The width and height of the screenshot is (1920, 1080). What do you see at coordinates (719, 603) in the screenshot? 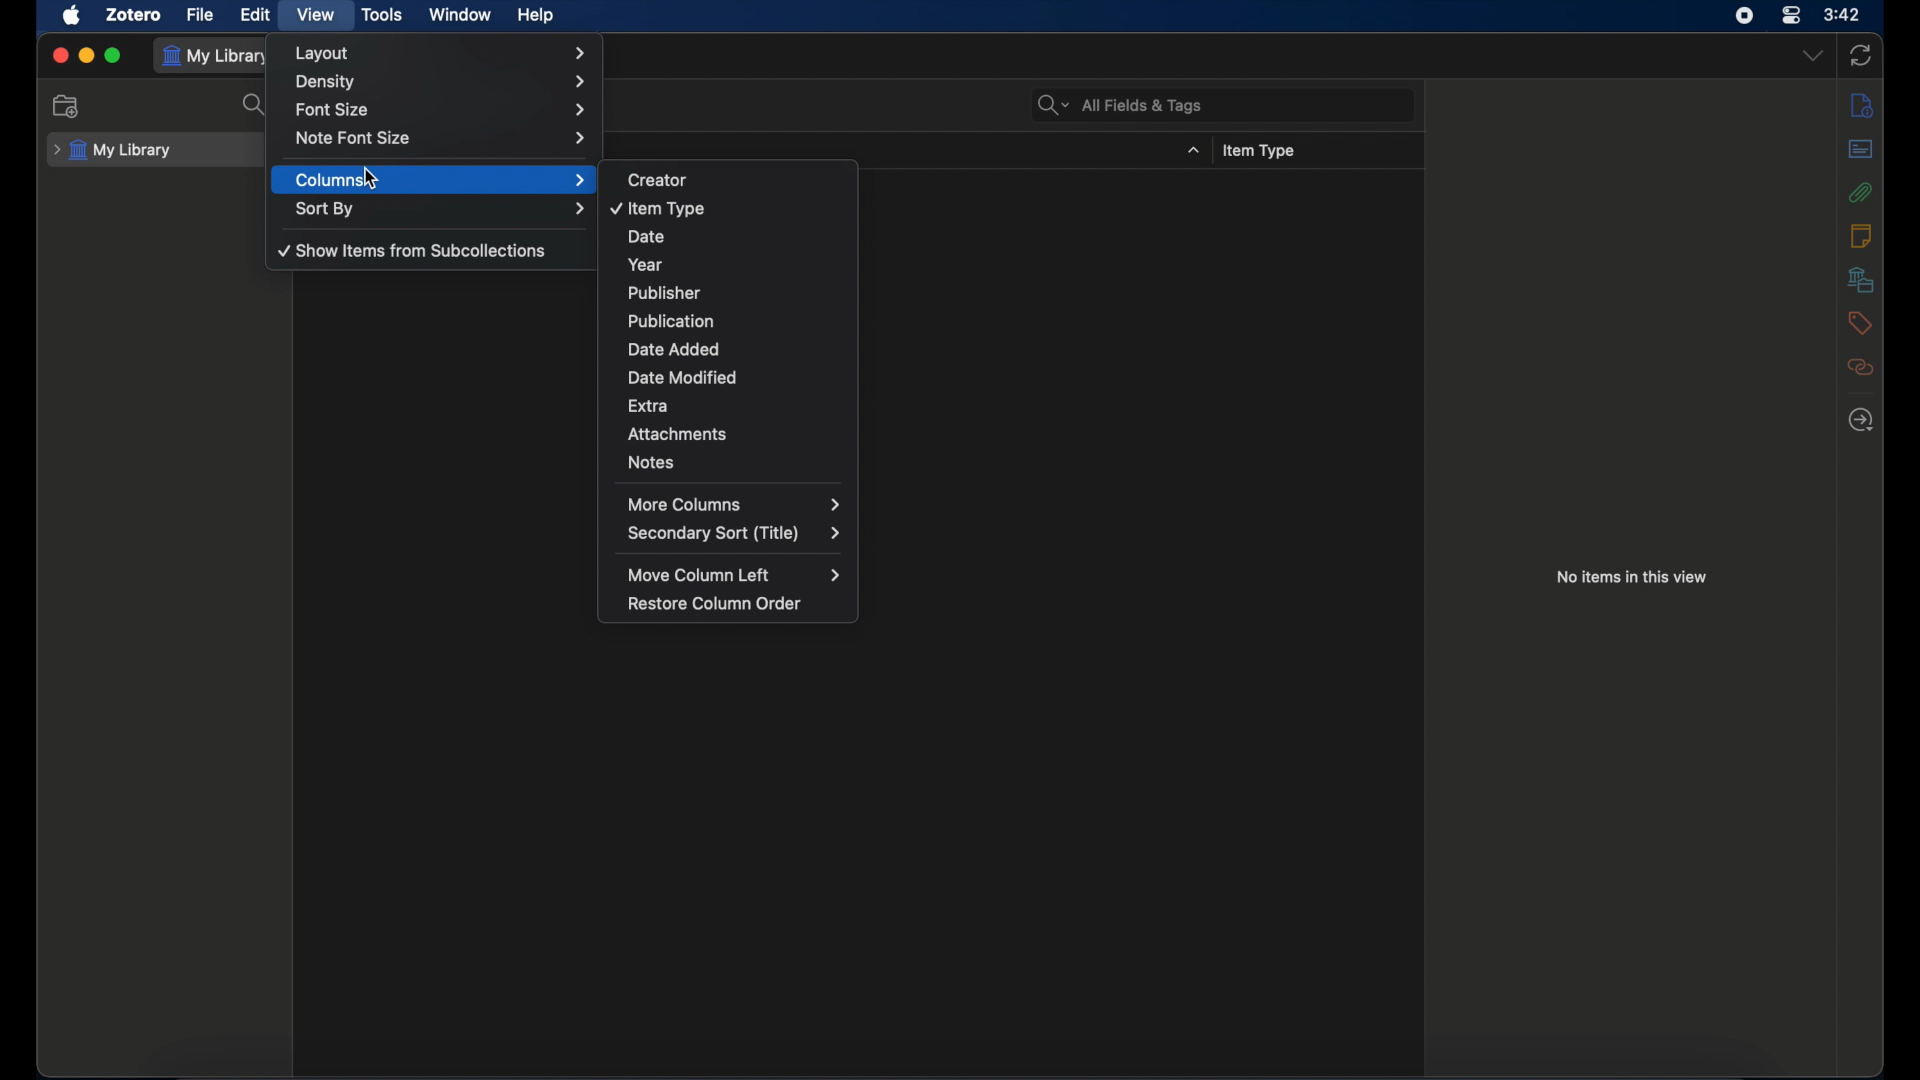
I see `restore column order` at bounding box center [719, 603].